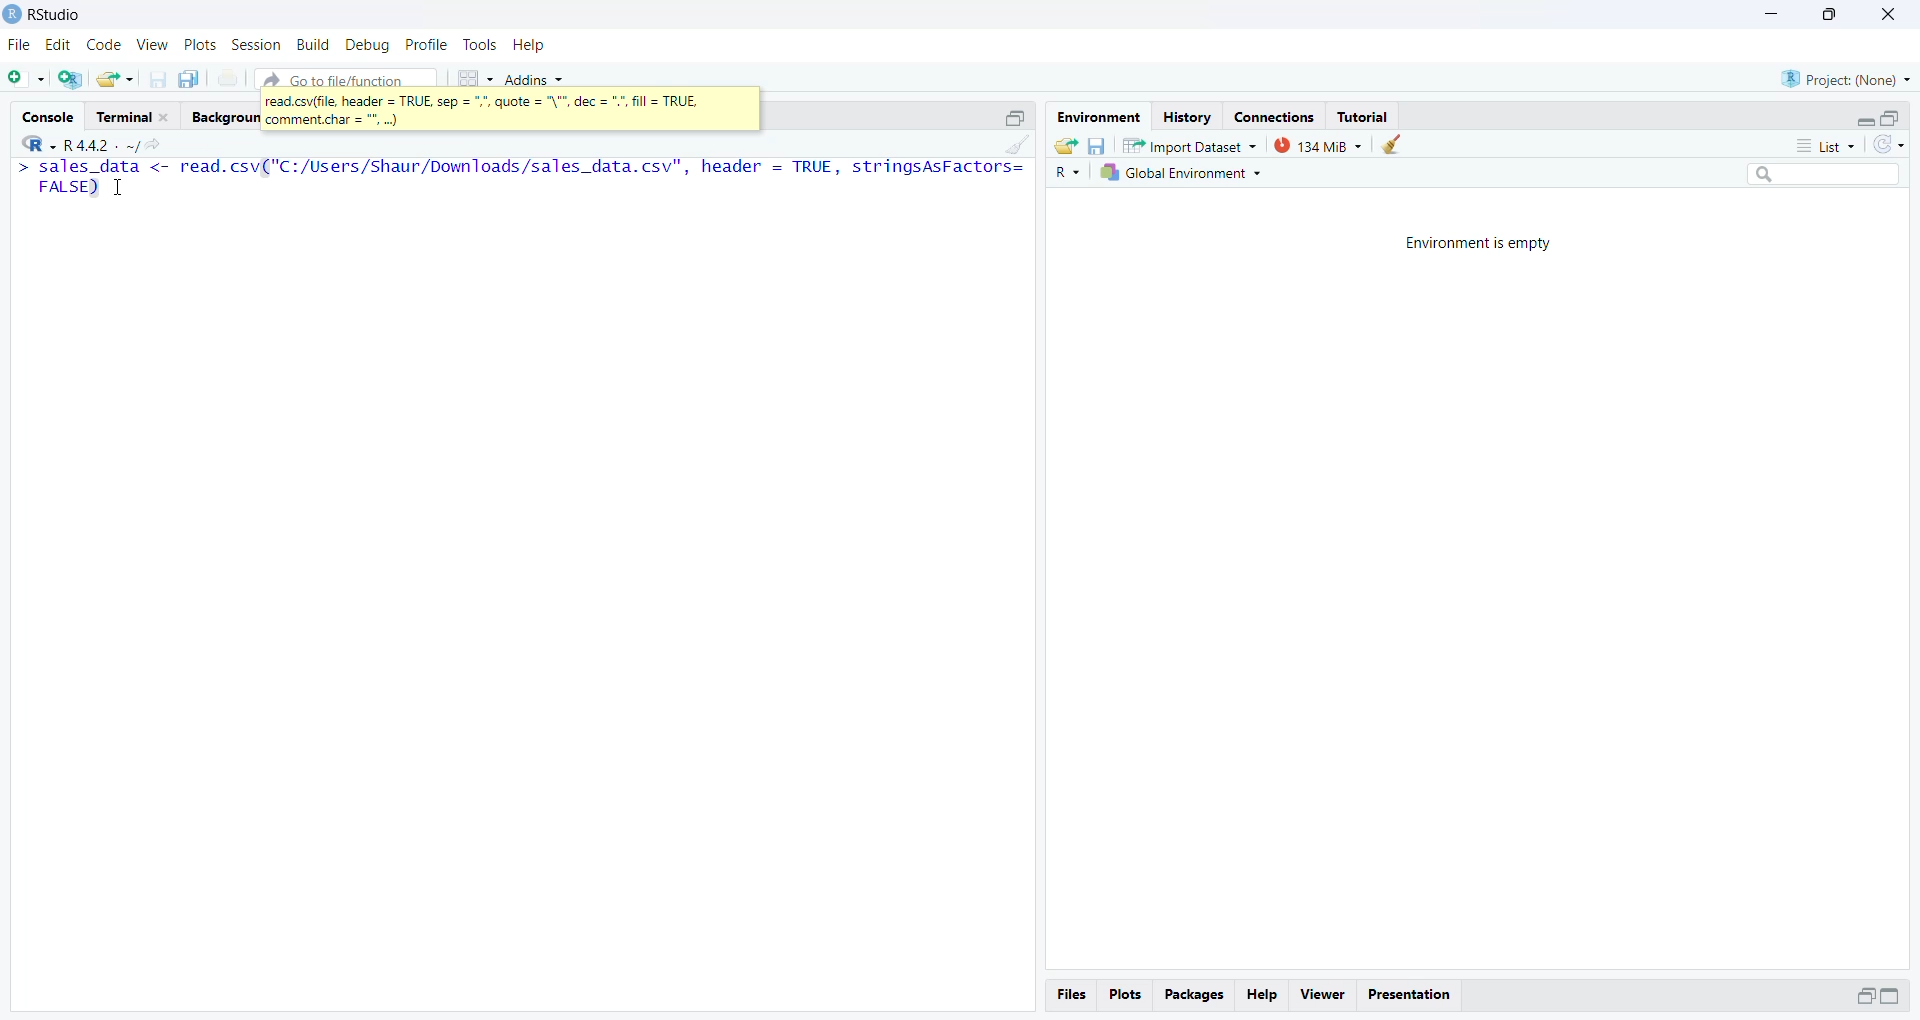 The image size is (1920, 1020). Describe the element at coordinates (120, 188) in the screenshot. I see `Cursor` at that location.